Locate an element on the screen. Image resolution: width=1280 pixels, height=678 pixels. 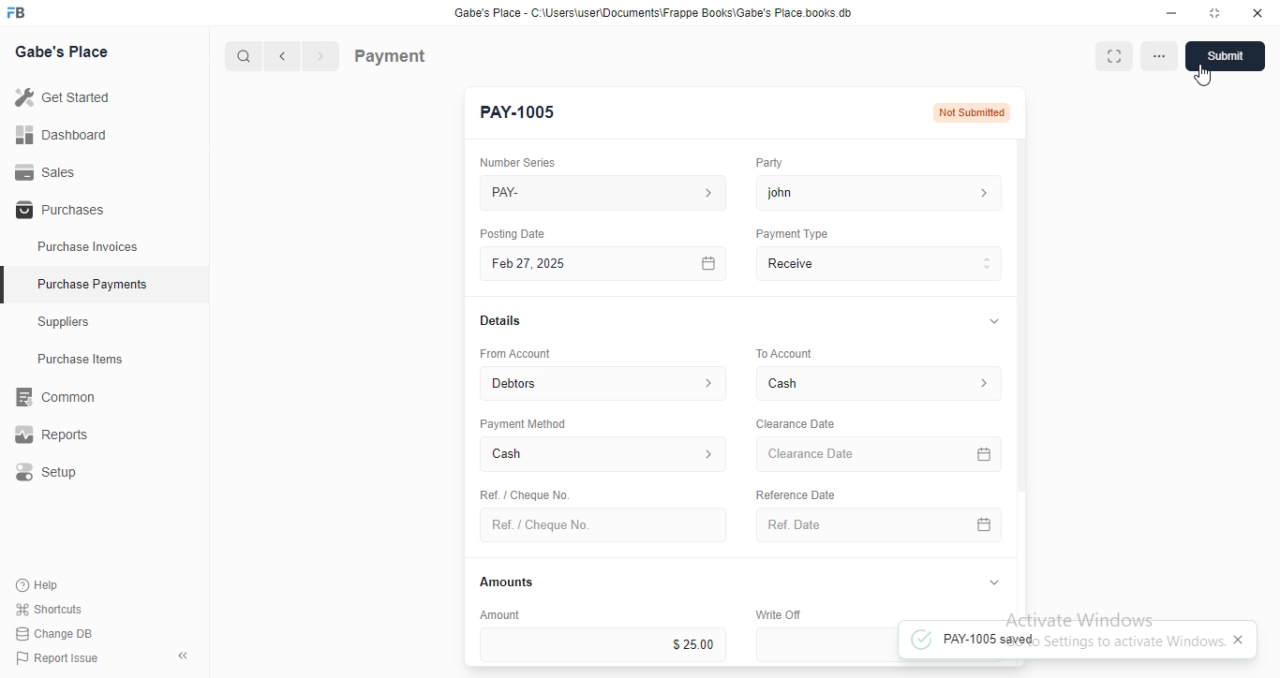
minimize is located at coordinates (1166, 12).